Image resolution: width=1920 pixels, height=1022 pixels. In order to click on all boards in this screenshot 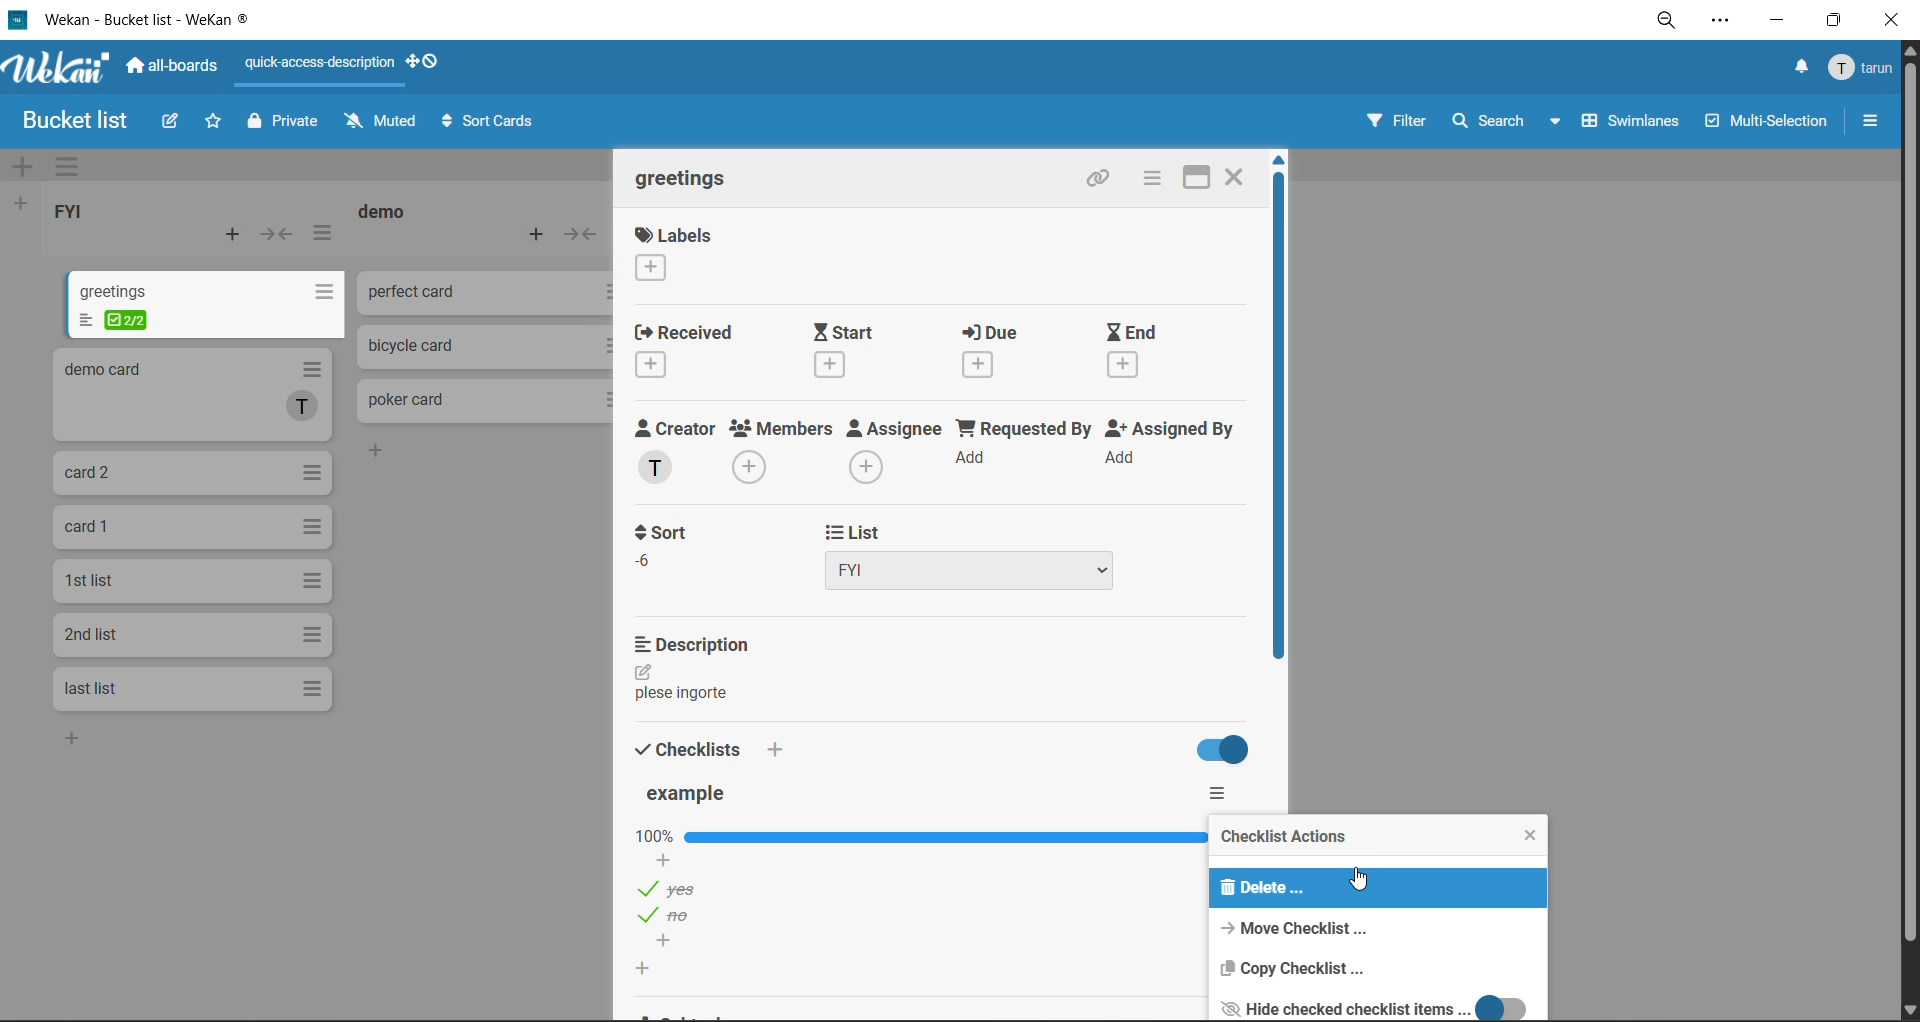, I will do `click(180, 70)`.